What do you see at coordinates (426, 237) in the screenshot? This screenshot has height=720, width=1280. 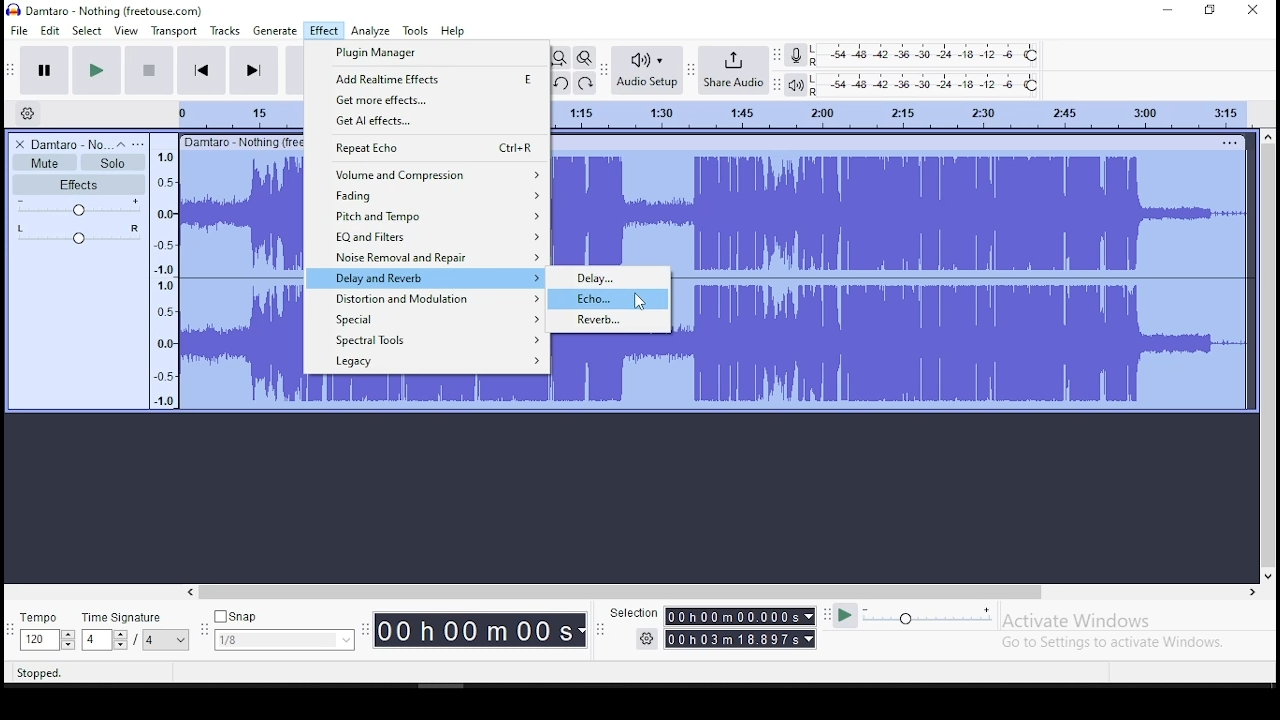 I see `EQ and filters` at bounding box center [426, 237].